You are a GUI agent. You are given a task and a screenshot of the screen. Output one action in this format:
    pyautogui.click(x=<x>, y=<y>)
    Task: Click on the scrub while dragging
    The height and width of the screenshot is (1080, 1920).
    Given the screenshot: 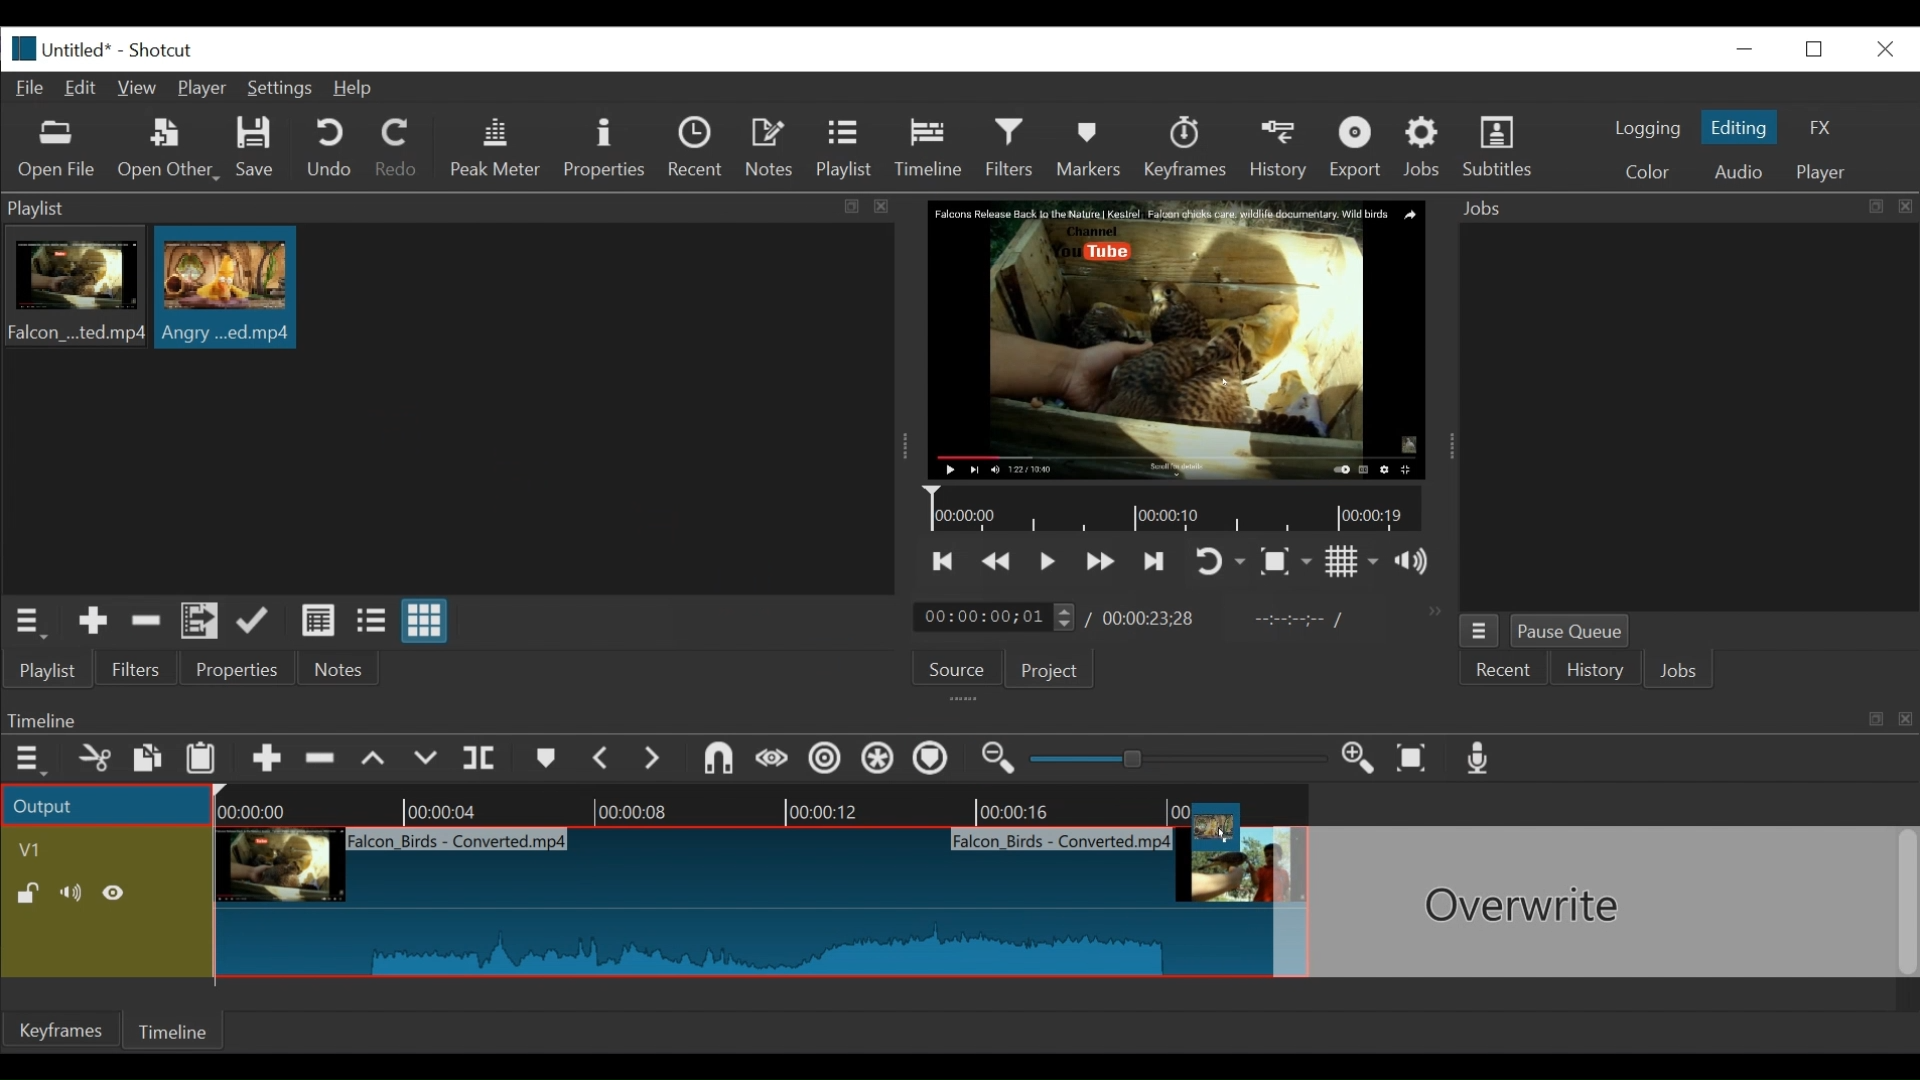 What is the action you would take?
    pyautogui.click(x=773, y=760)
    